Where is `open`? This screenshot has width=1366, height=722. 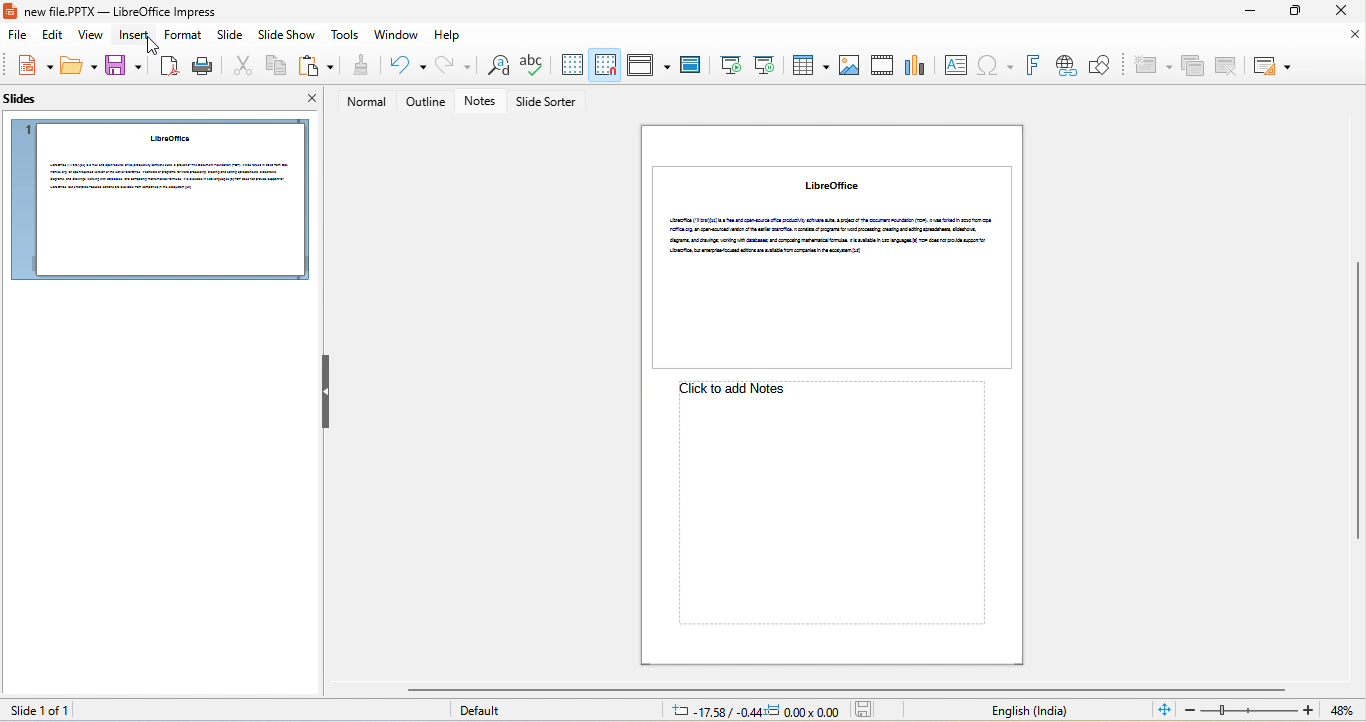 open is located at coordinates (80, 67).